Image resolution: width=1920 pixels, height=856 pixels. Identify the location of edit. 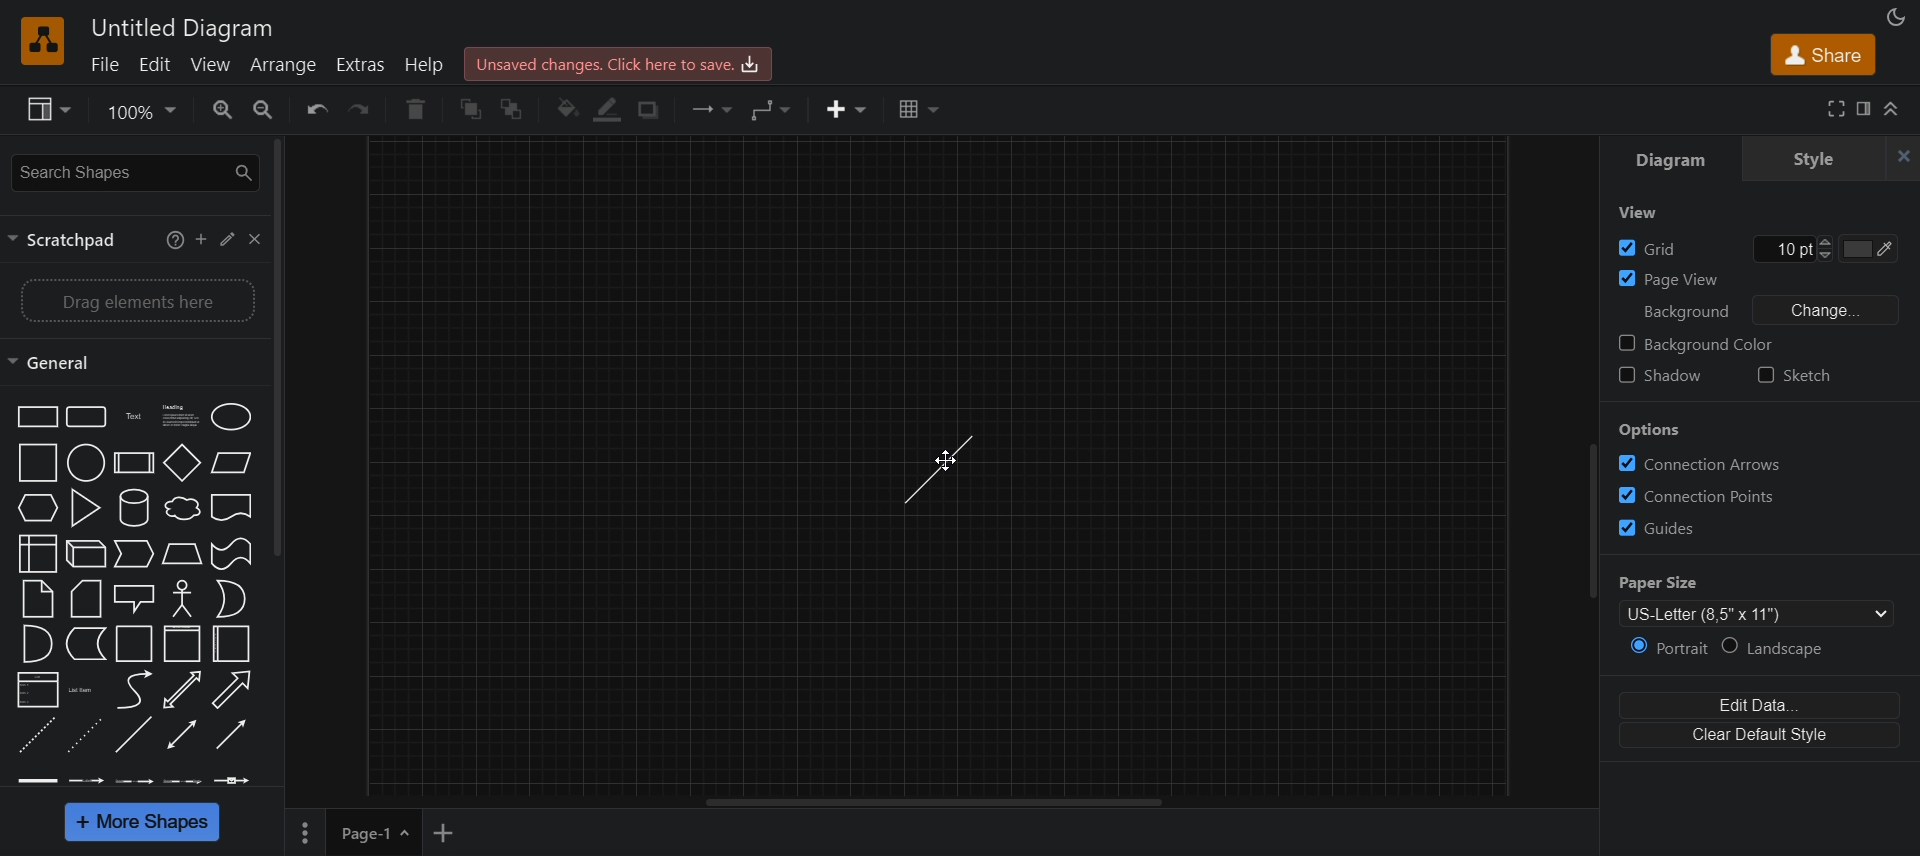
(225, 239).